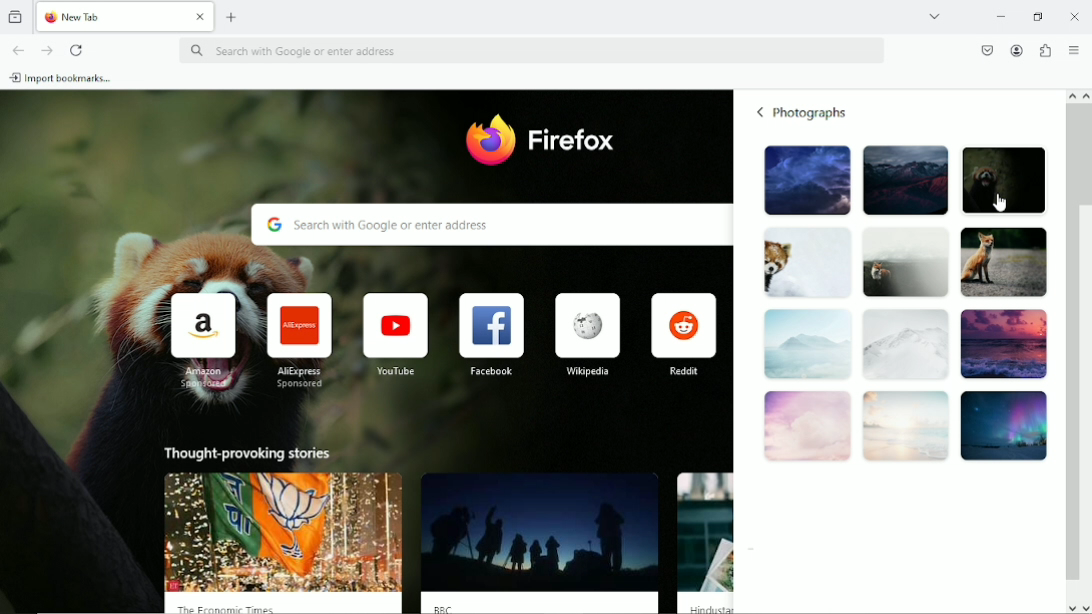  I want to click on Photograph, so click(903, 262).